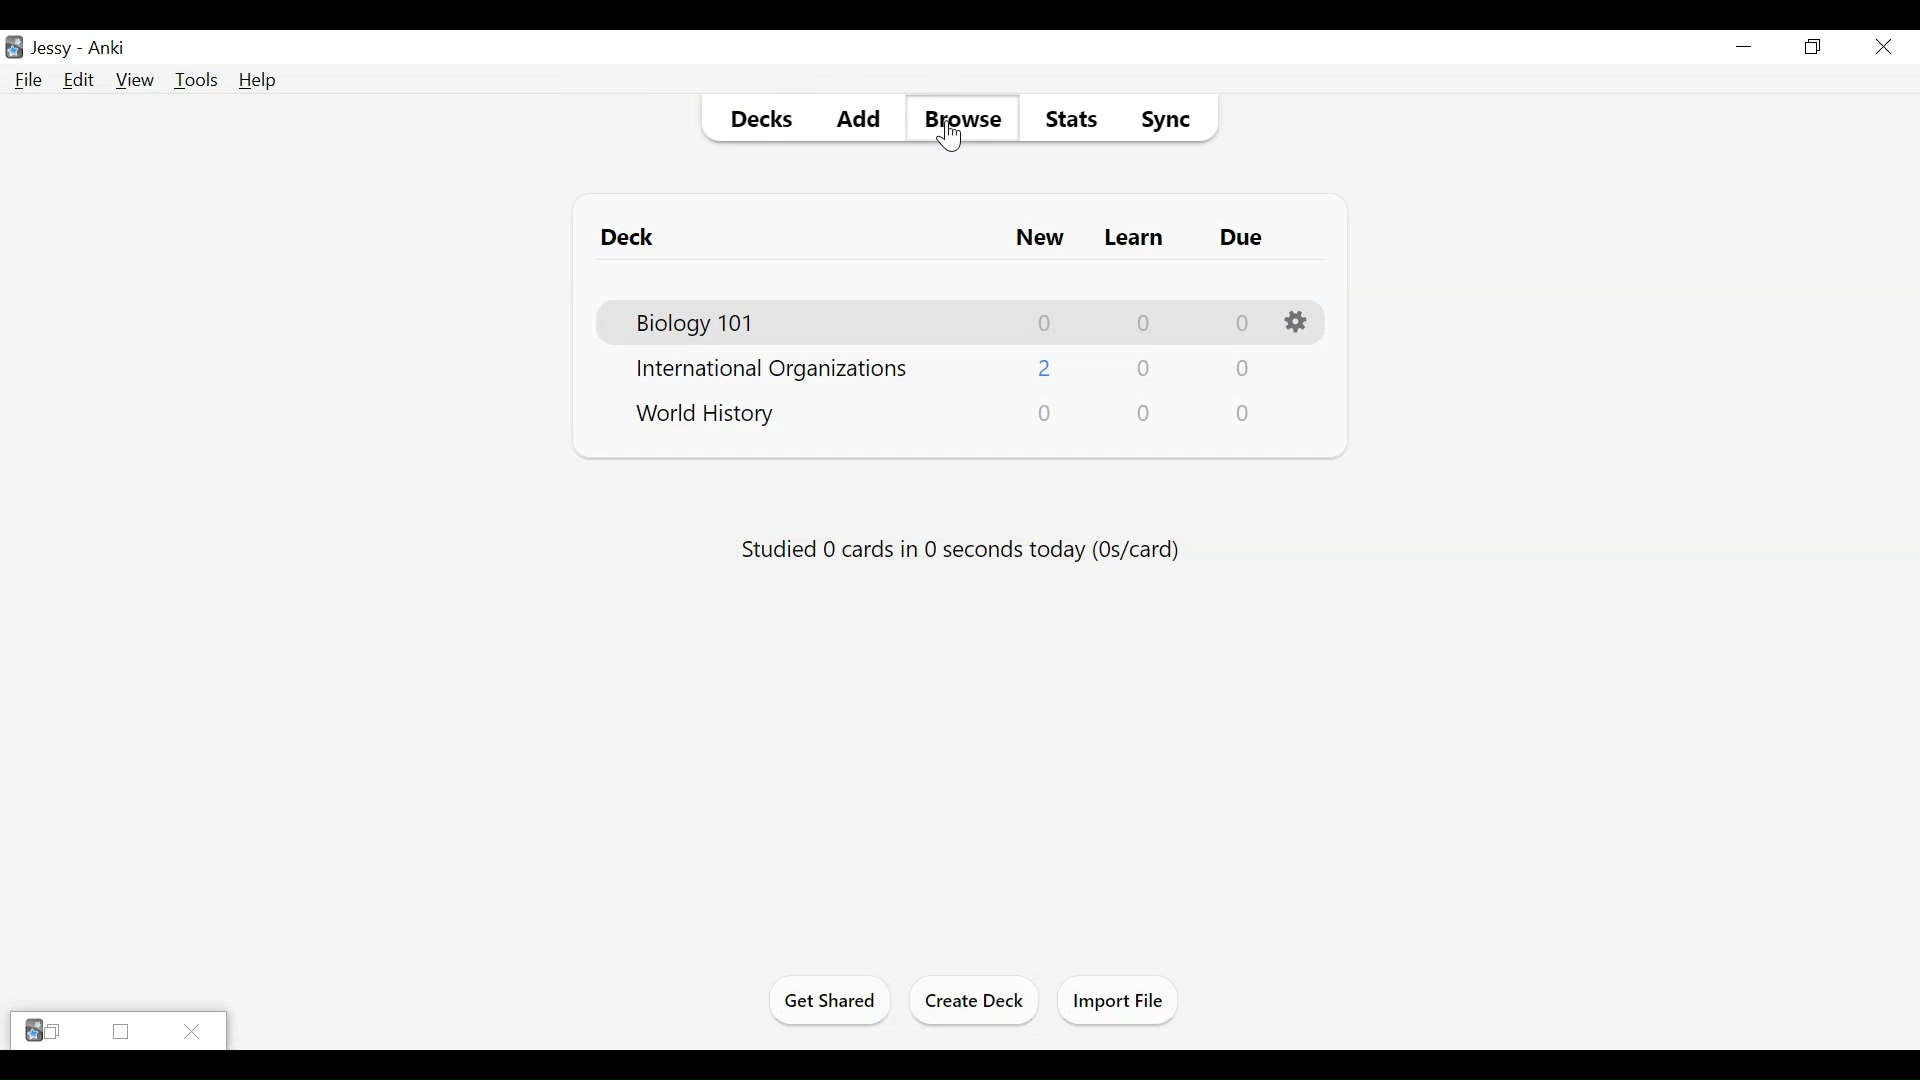 The width and height of the screenshot is (1920, 1080). I want to click on View, so click(134, 81).